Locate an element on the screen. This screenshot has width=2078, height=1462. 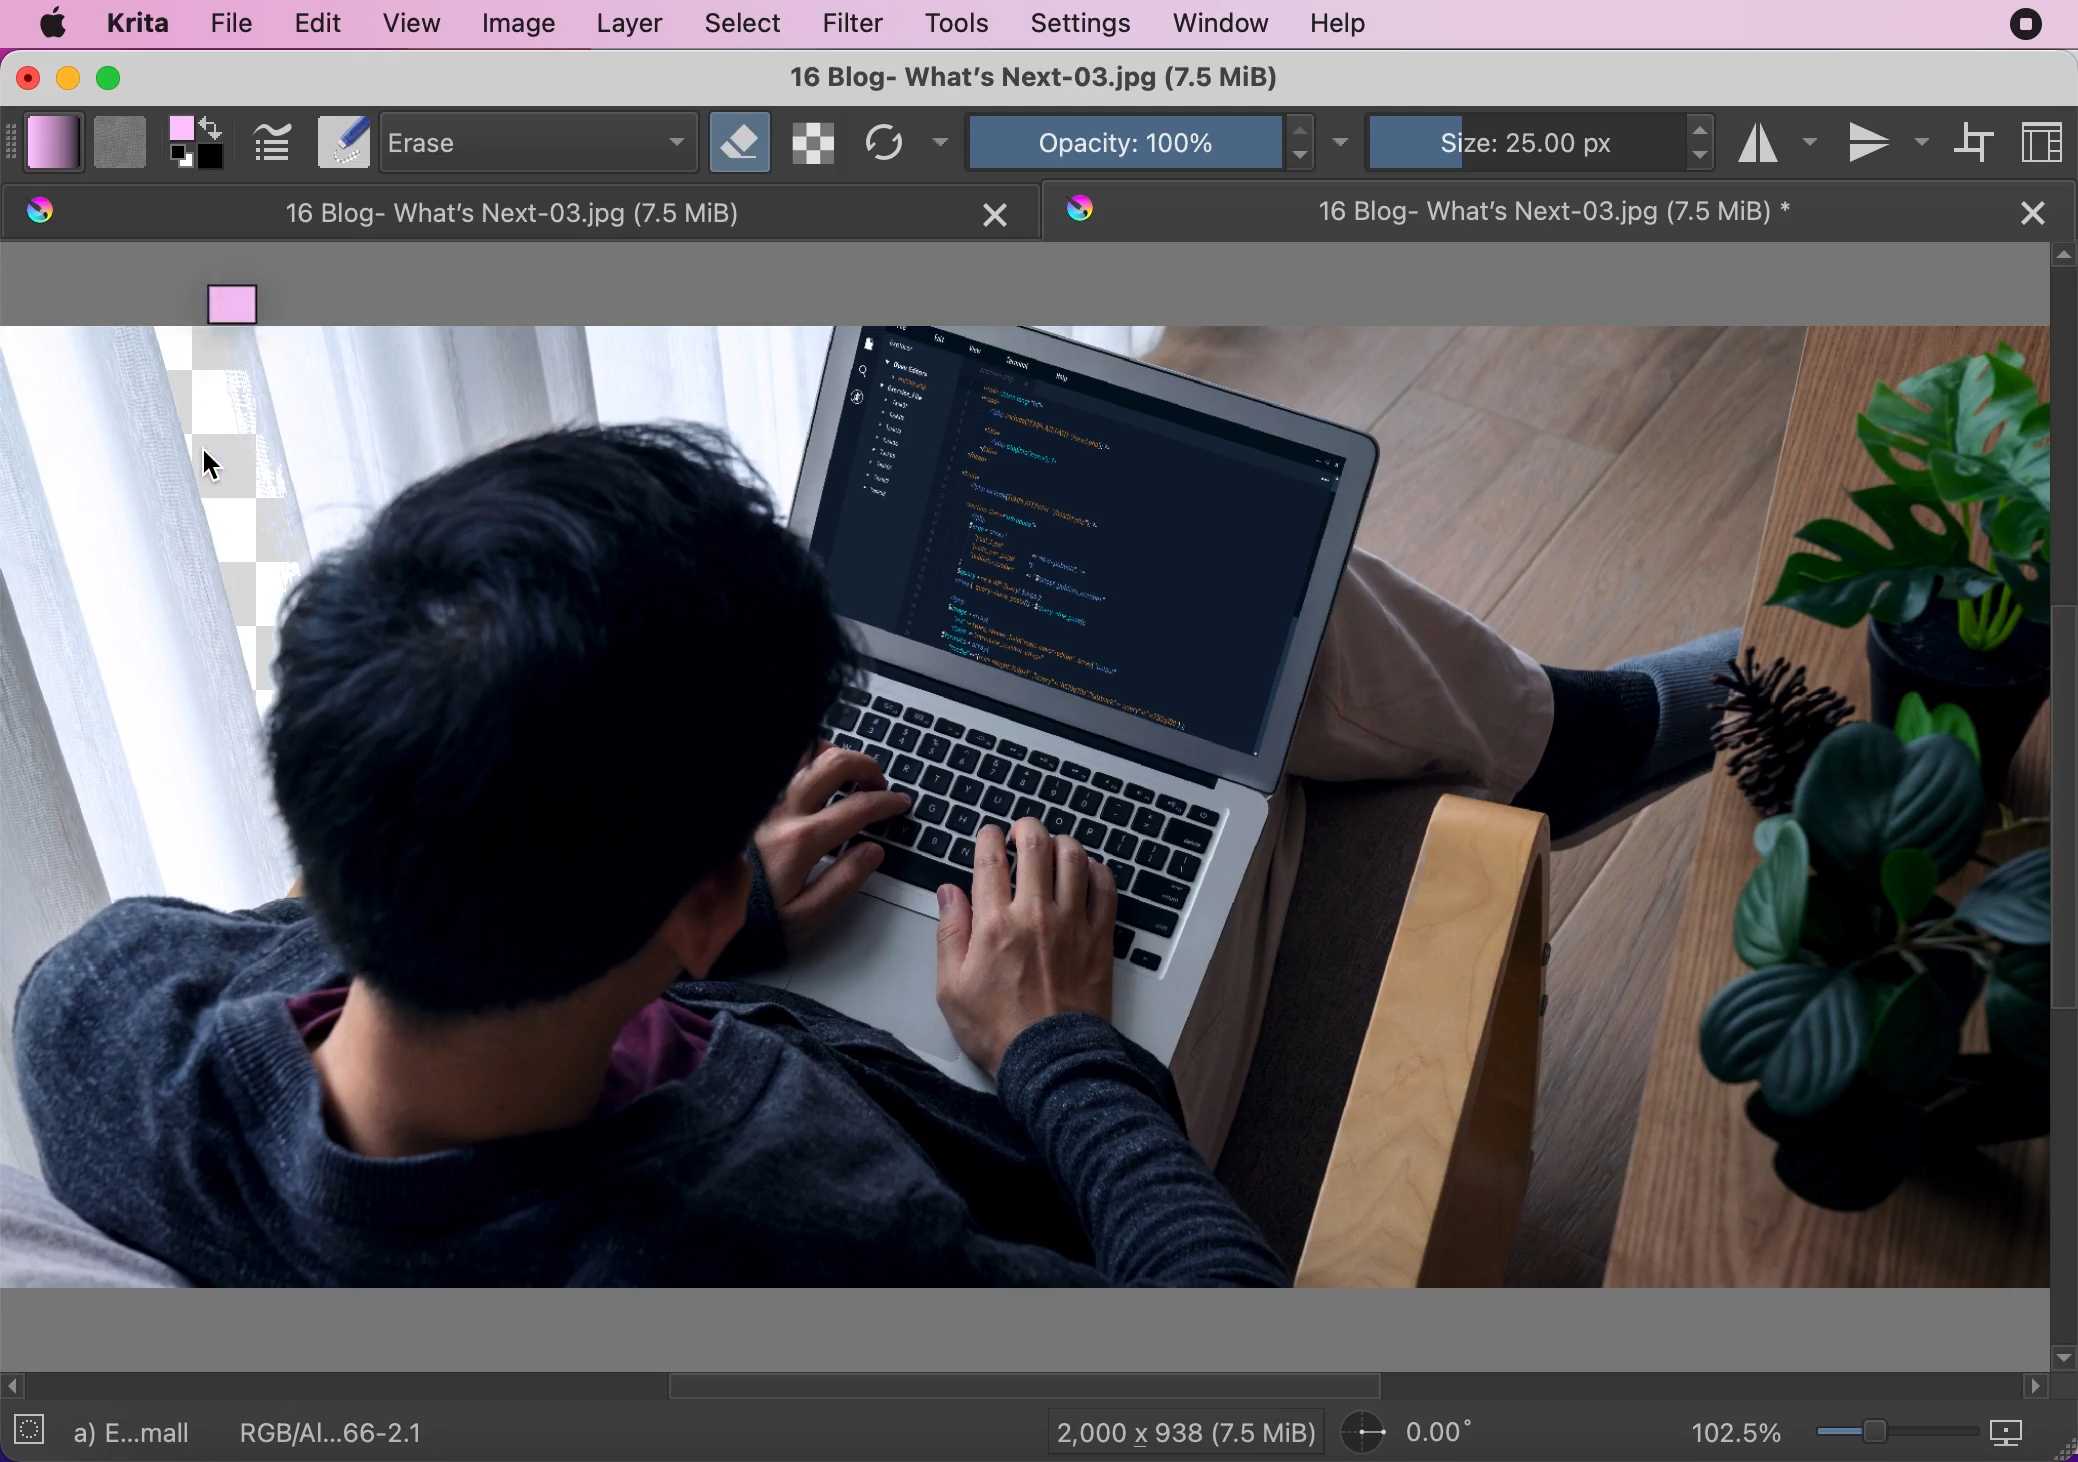
set eraser mode is located at coordinates (740, 140).